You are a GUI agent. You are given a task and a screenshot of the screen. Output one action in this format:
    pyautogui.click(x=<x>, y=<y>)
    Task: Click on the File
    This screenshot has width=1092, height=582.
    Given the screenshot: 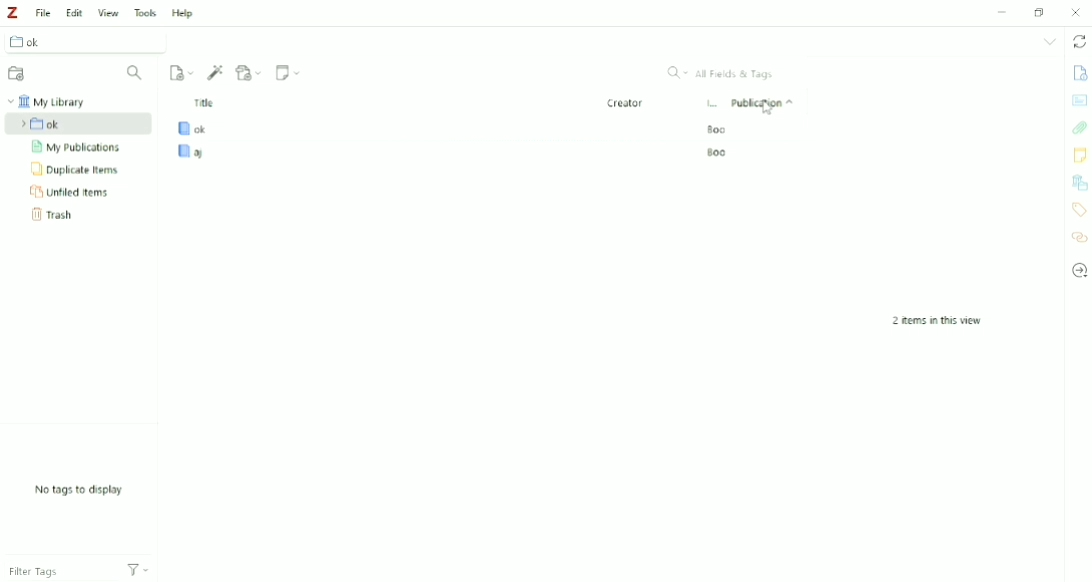 What is the action you would take?
    pyautogui.click(x=43, y=12)
    